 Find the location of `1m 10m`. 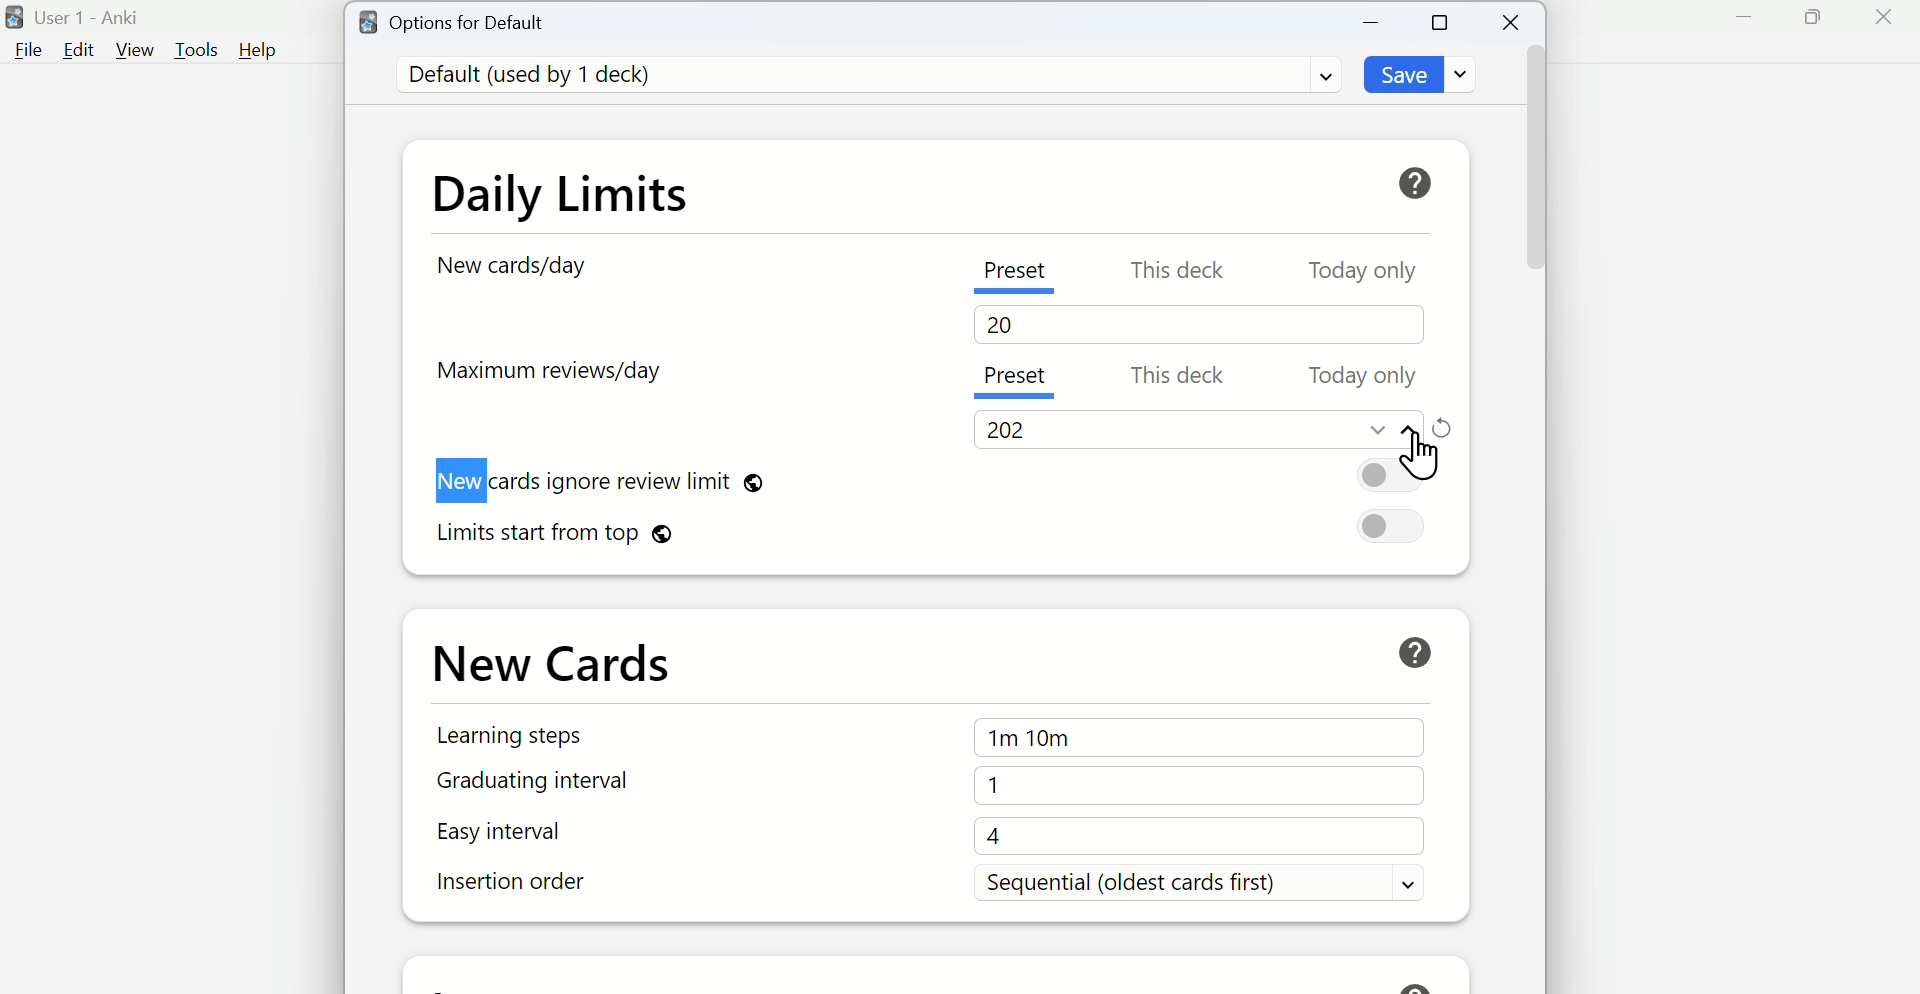

1m 10m is located at coordinates (1198, 736).